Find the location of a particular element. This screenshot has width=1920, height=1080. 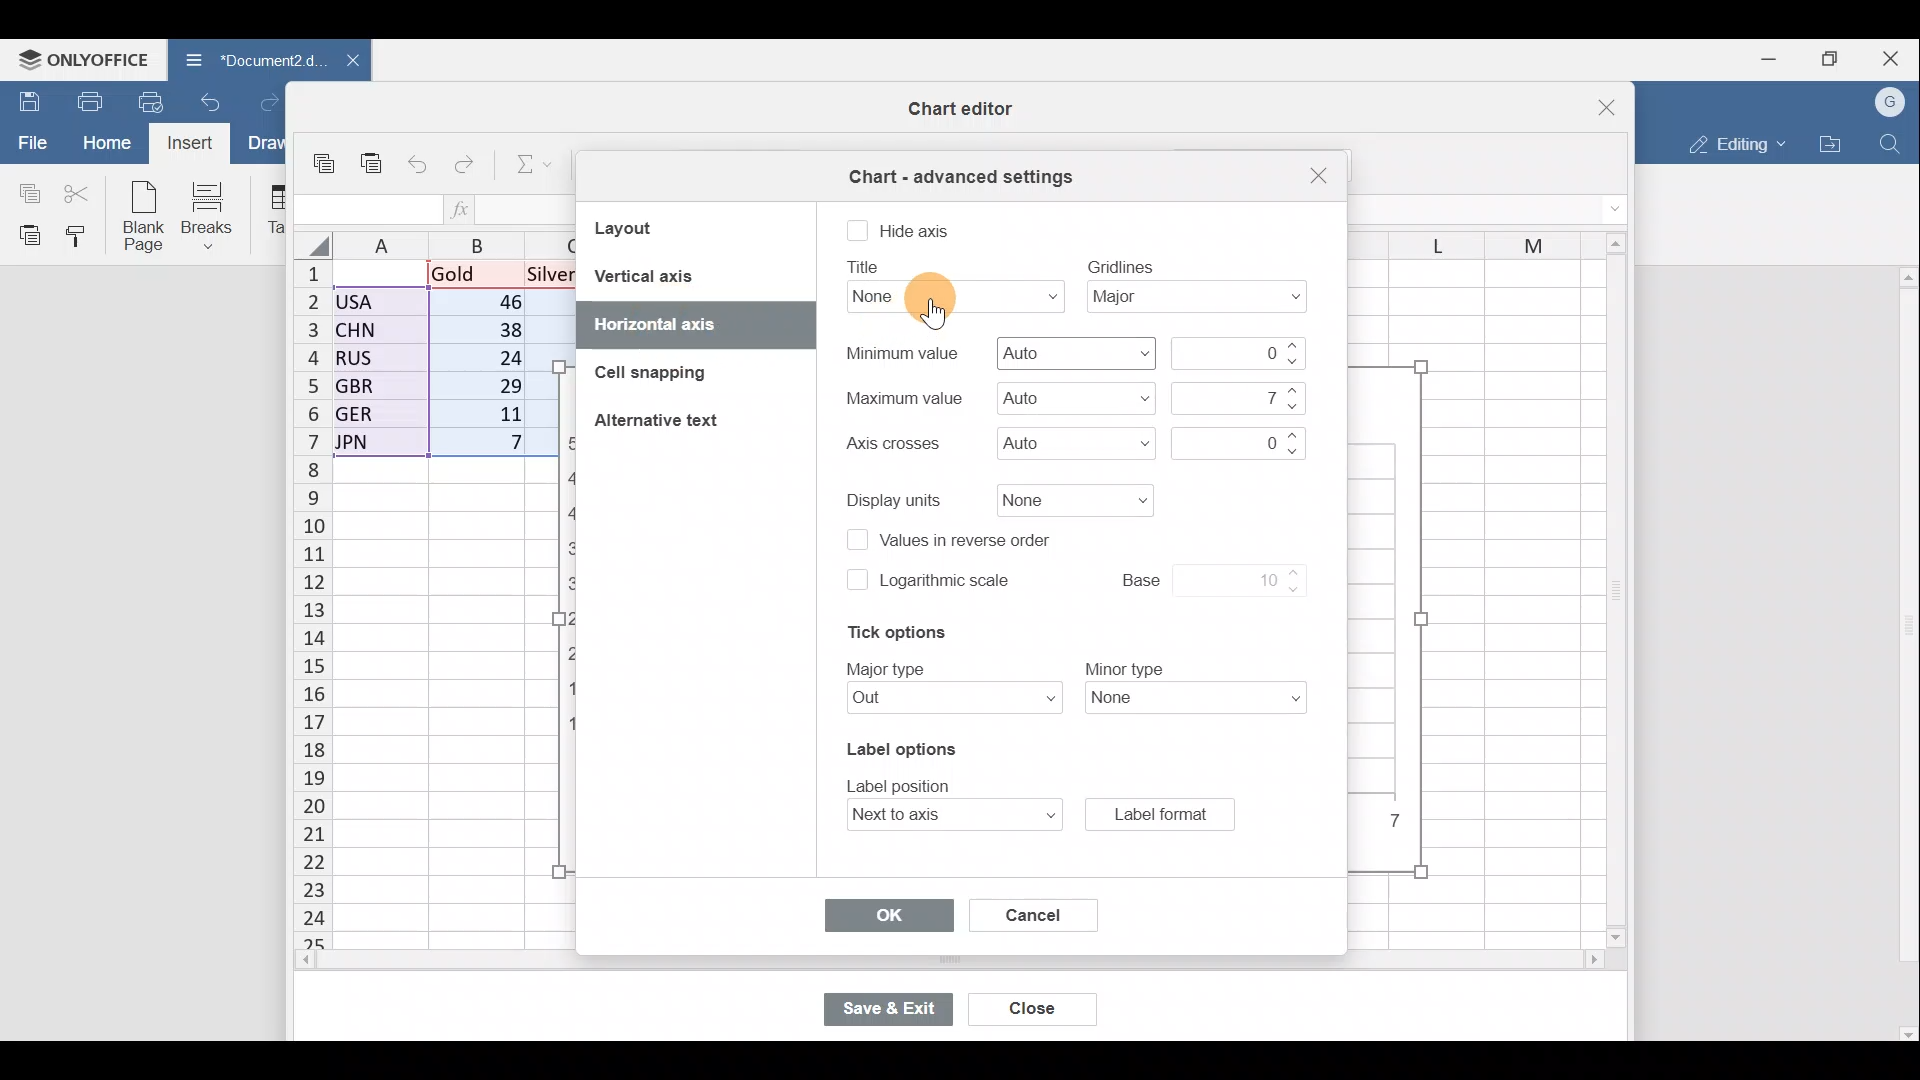

text is located at coordinates (902, 397).